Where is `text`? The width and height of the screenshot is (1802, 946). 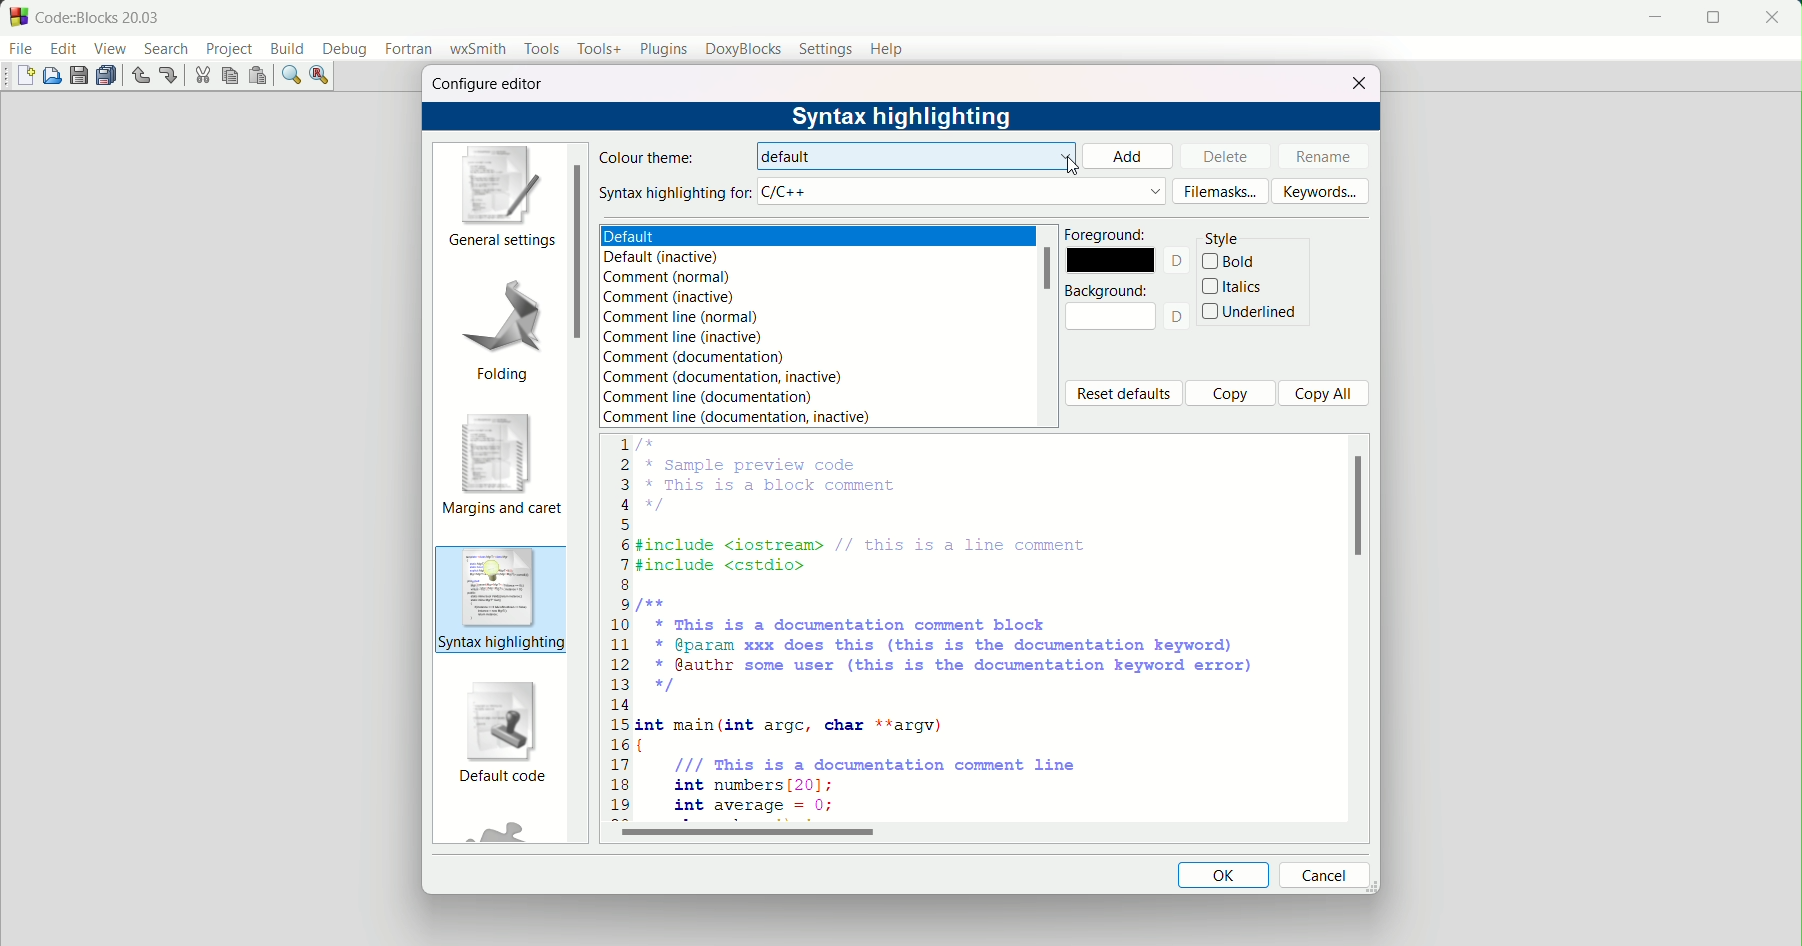 text is located at coordinates (819, 325).